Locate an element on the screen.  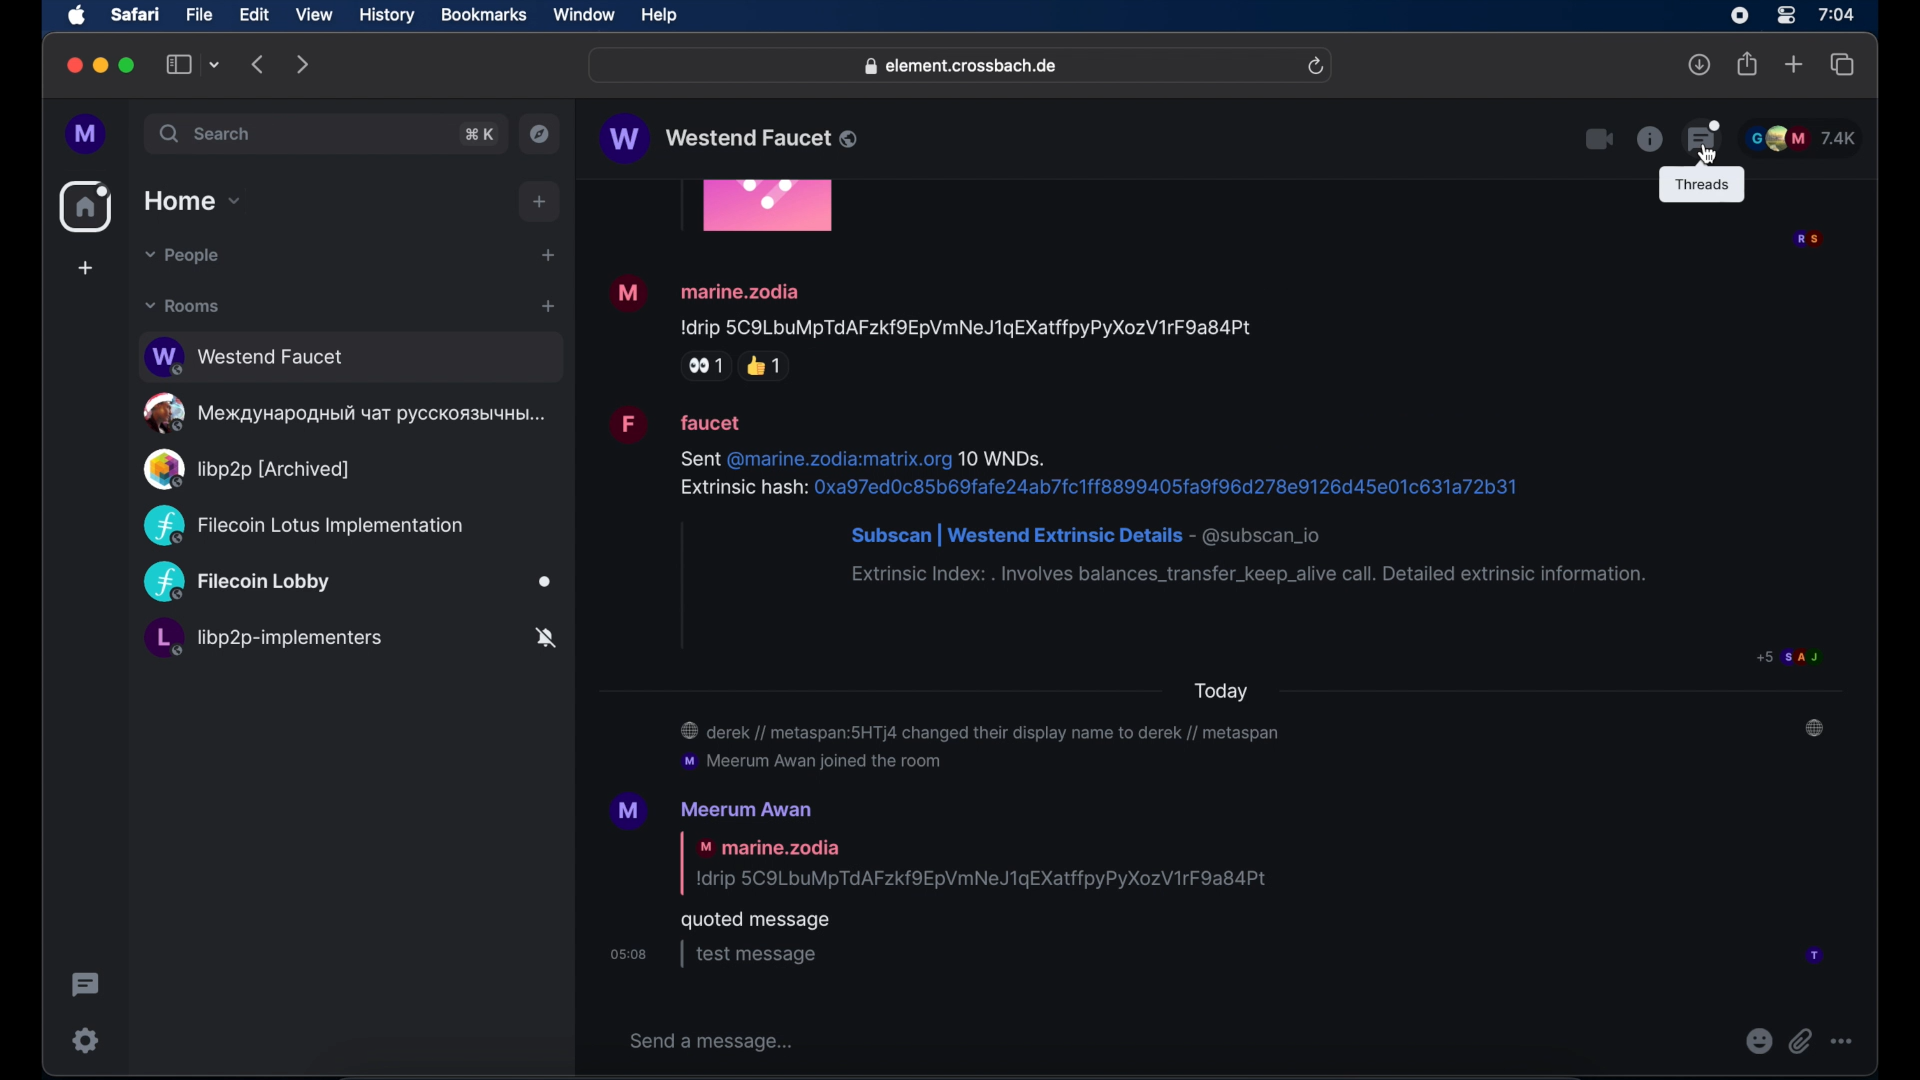
today is located at coordinates (1224, 692).